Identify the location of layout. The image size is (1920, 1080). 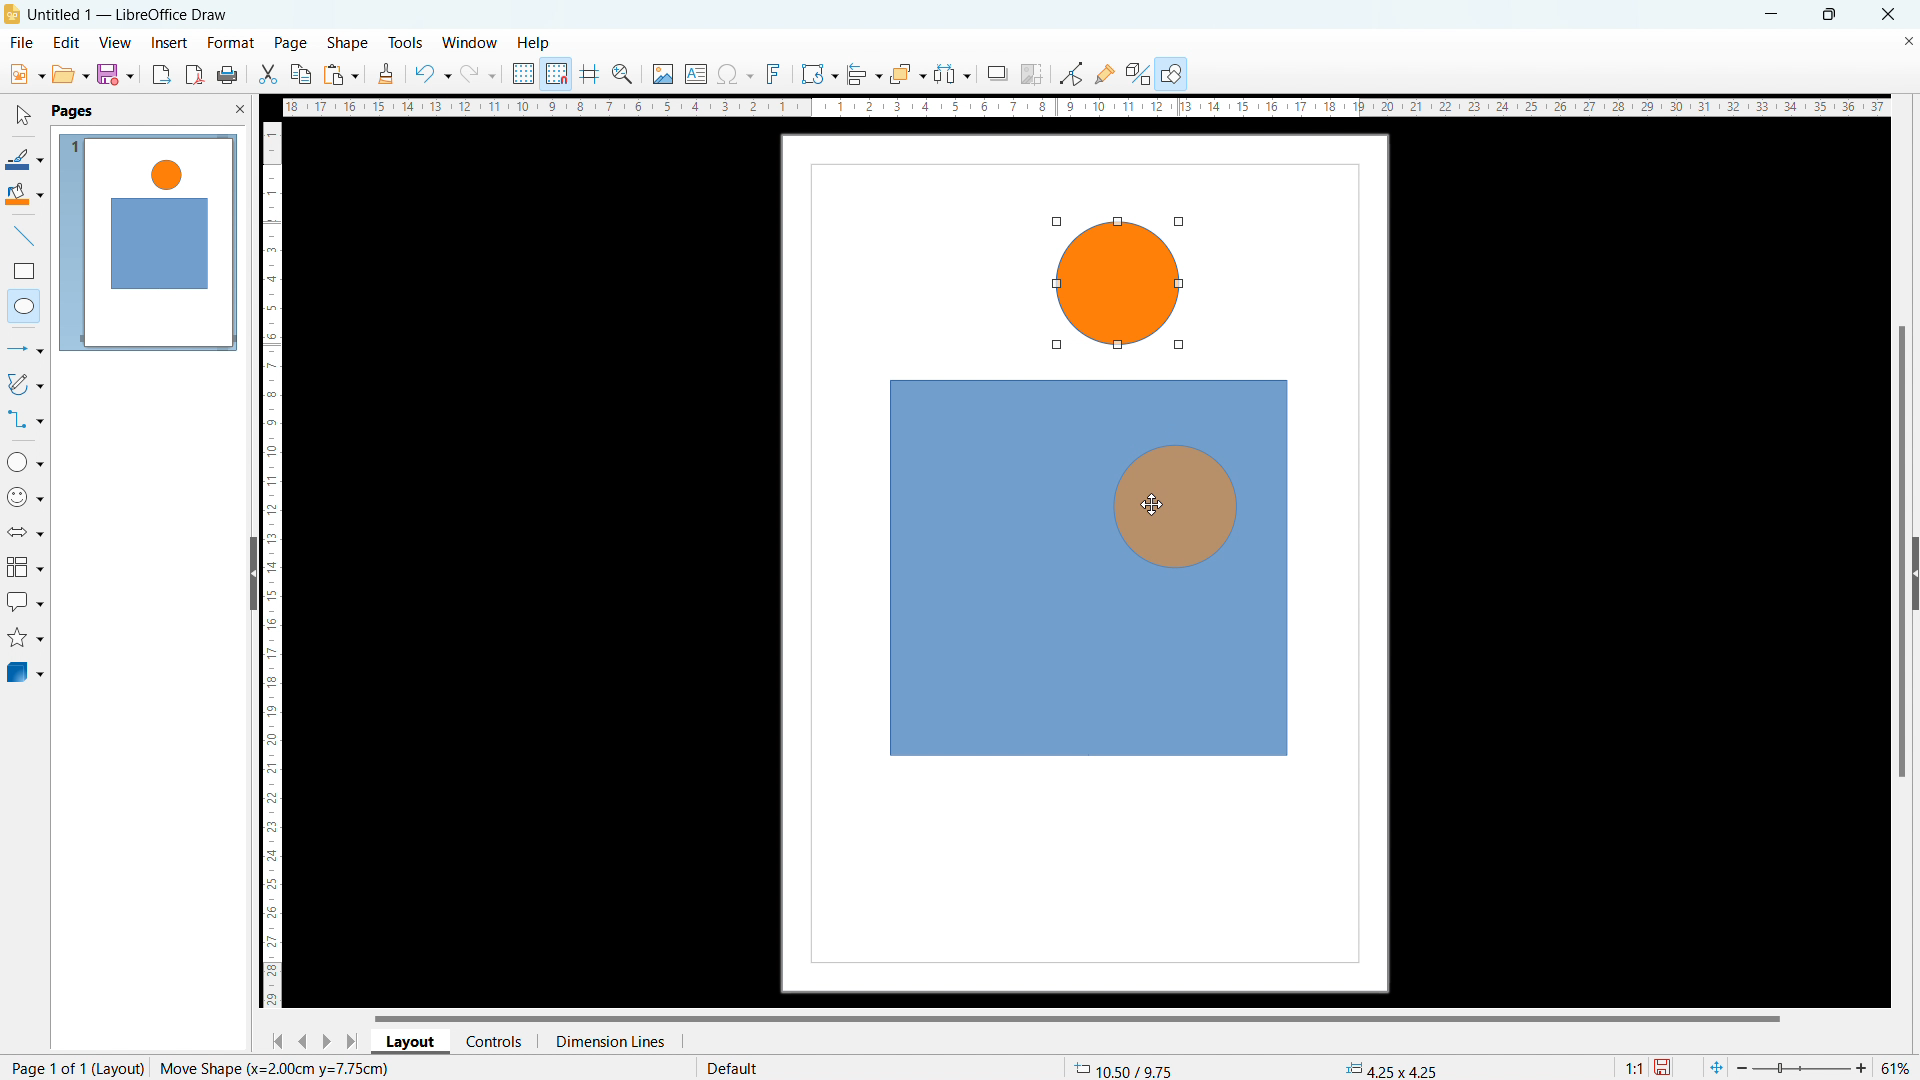
(411, 1042).